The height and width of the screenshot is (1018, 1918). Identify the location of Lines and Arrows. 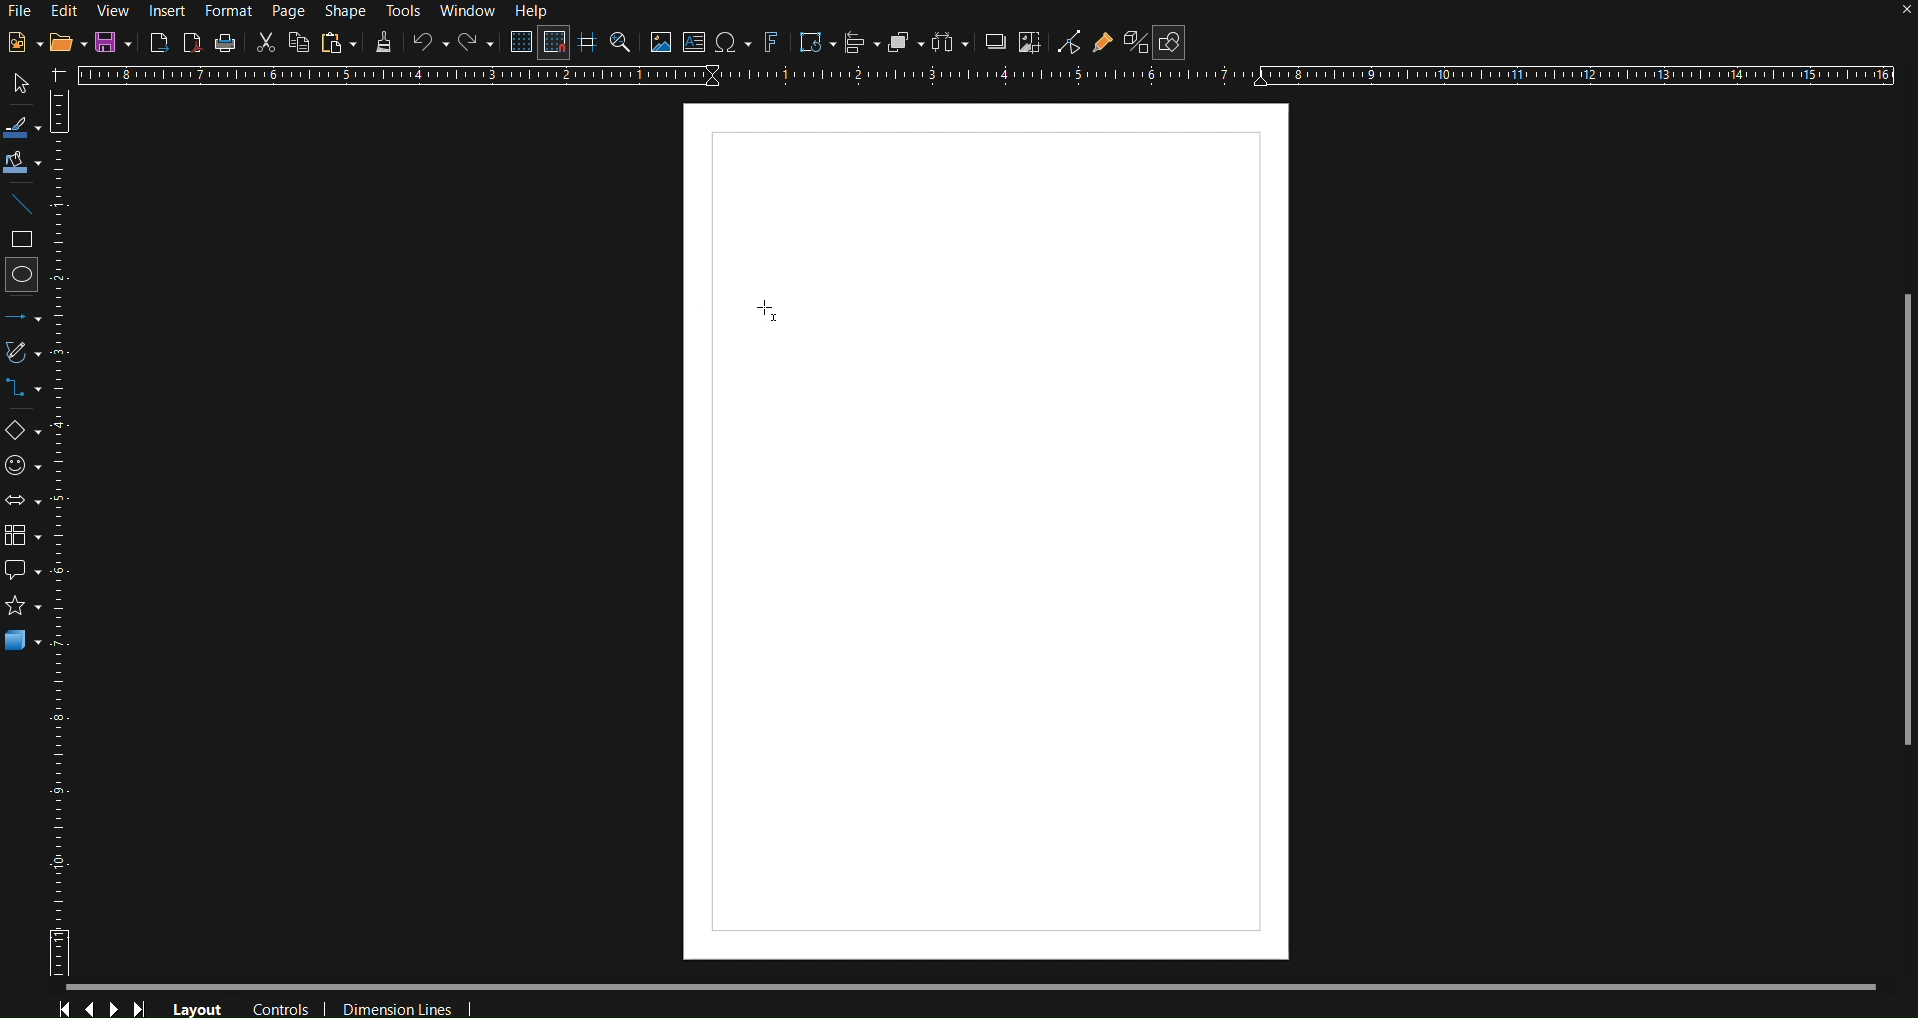
(29, 316).